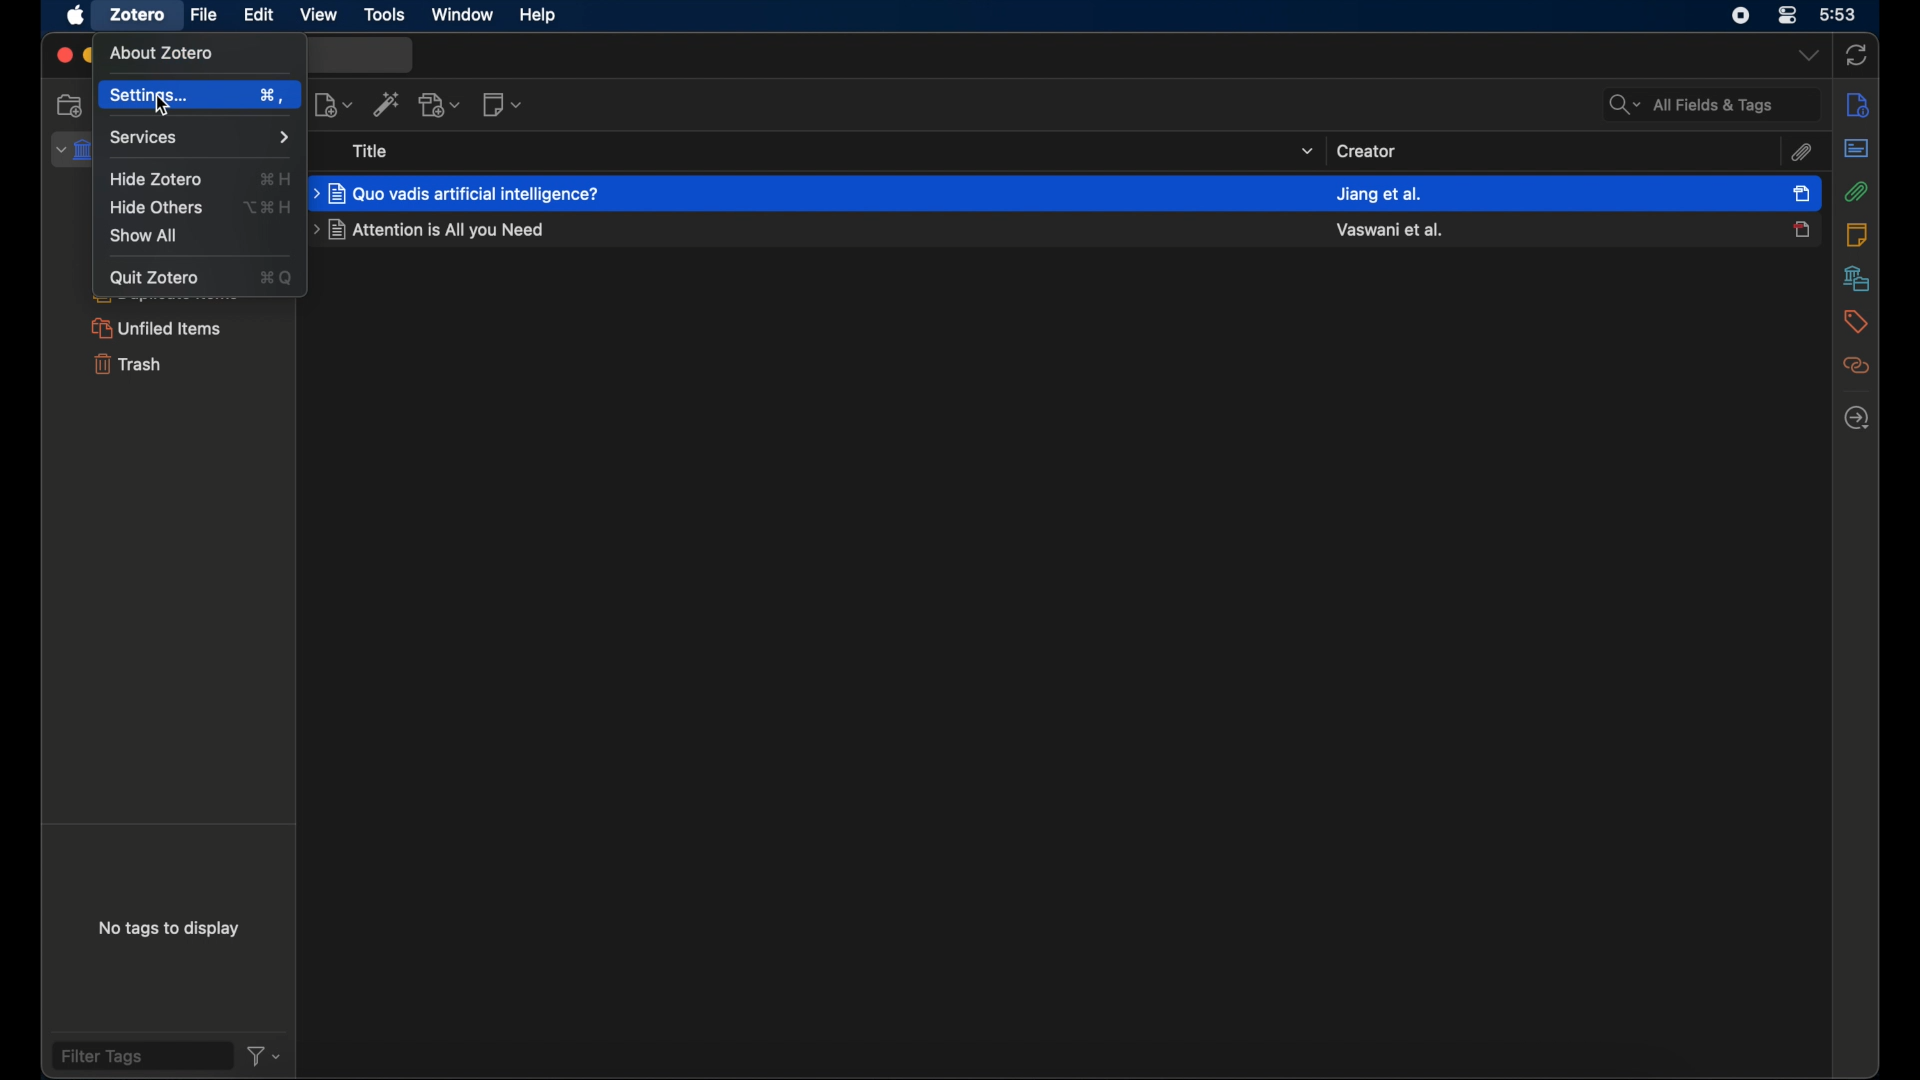 The height and width of the screenshot is (1080, 1920). I want to click on view, so click(320, 15).